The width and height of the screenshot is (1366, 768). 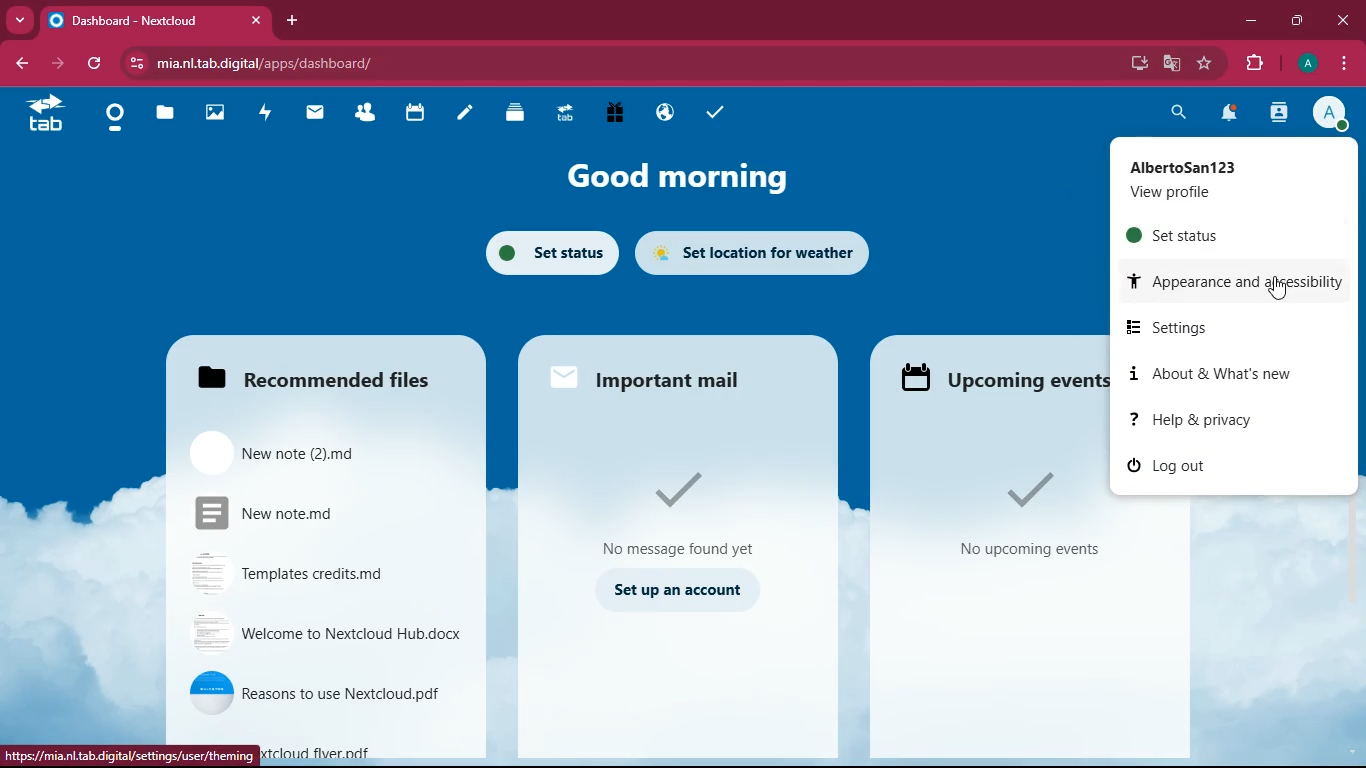 What do you see at coordinates (1246, 420) in the screenshot?
I see `help` at bounding box center [1246, 420].